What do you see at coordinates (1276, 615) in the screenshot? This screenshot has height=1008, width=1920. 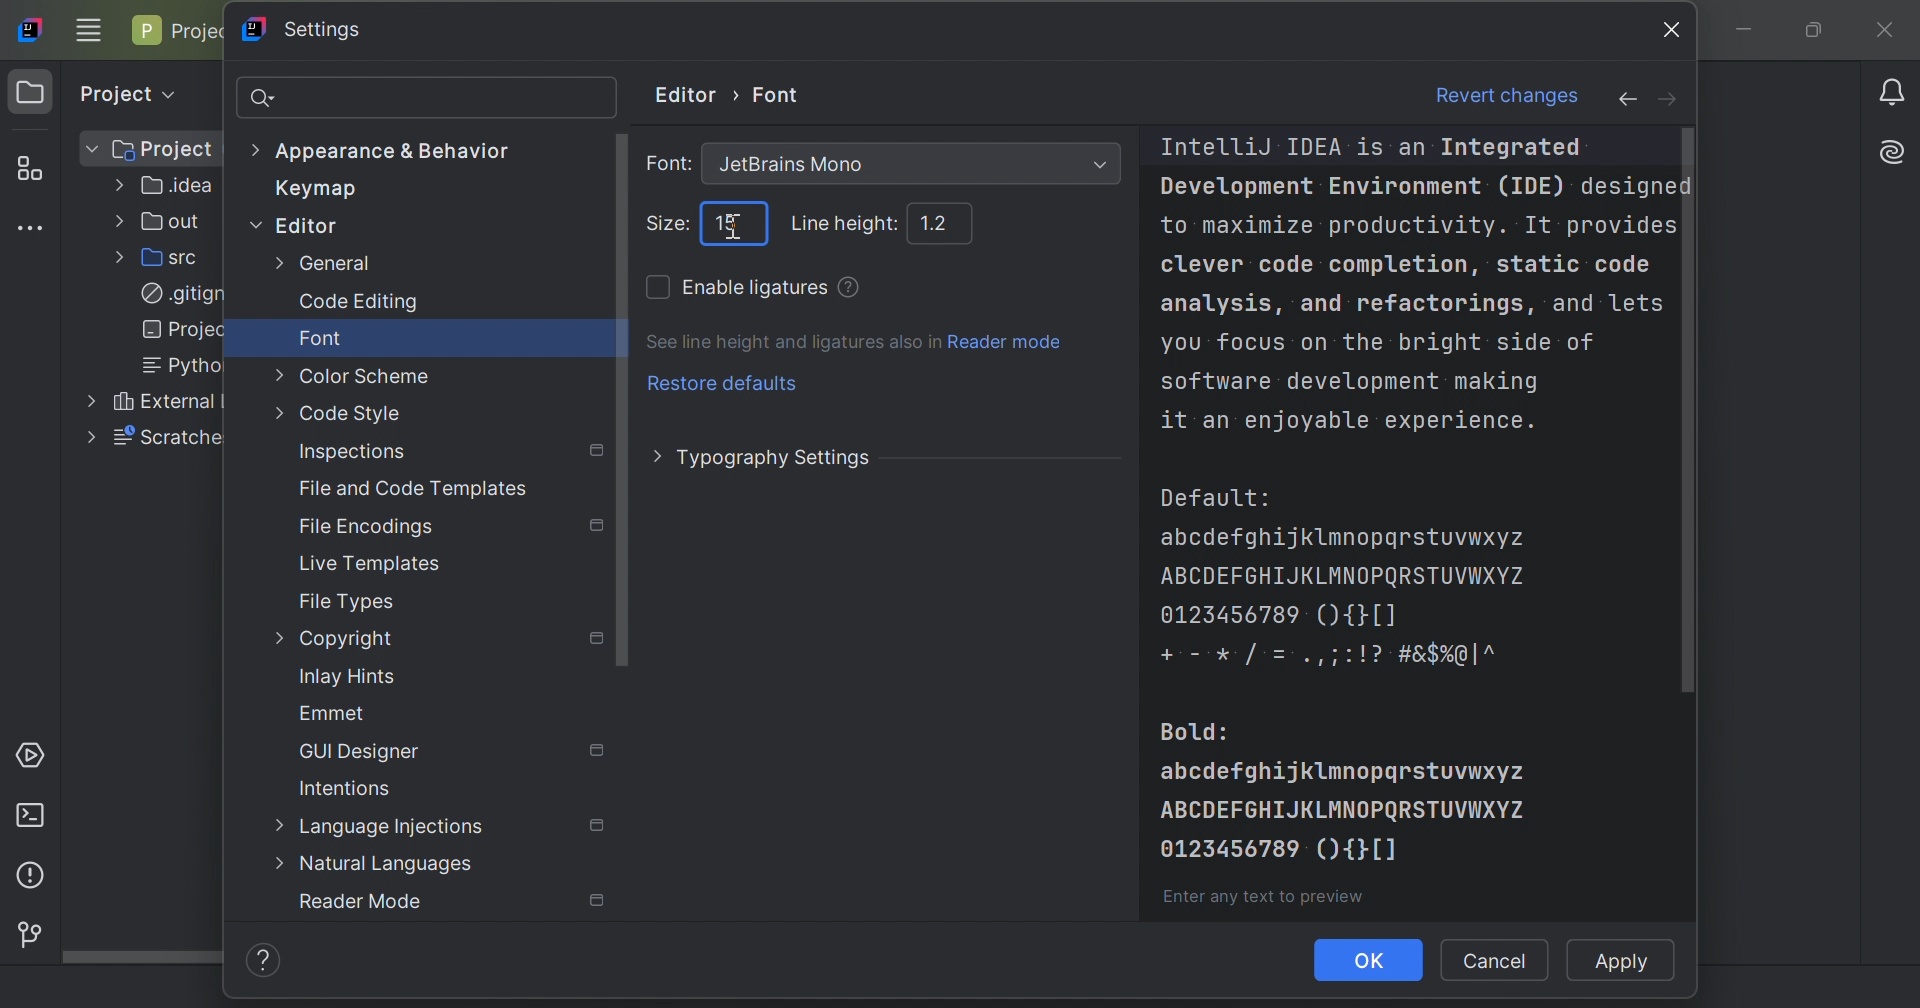 I see `0123456789(){}[]` at bounding box center [1276, 615].